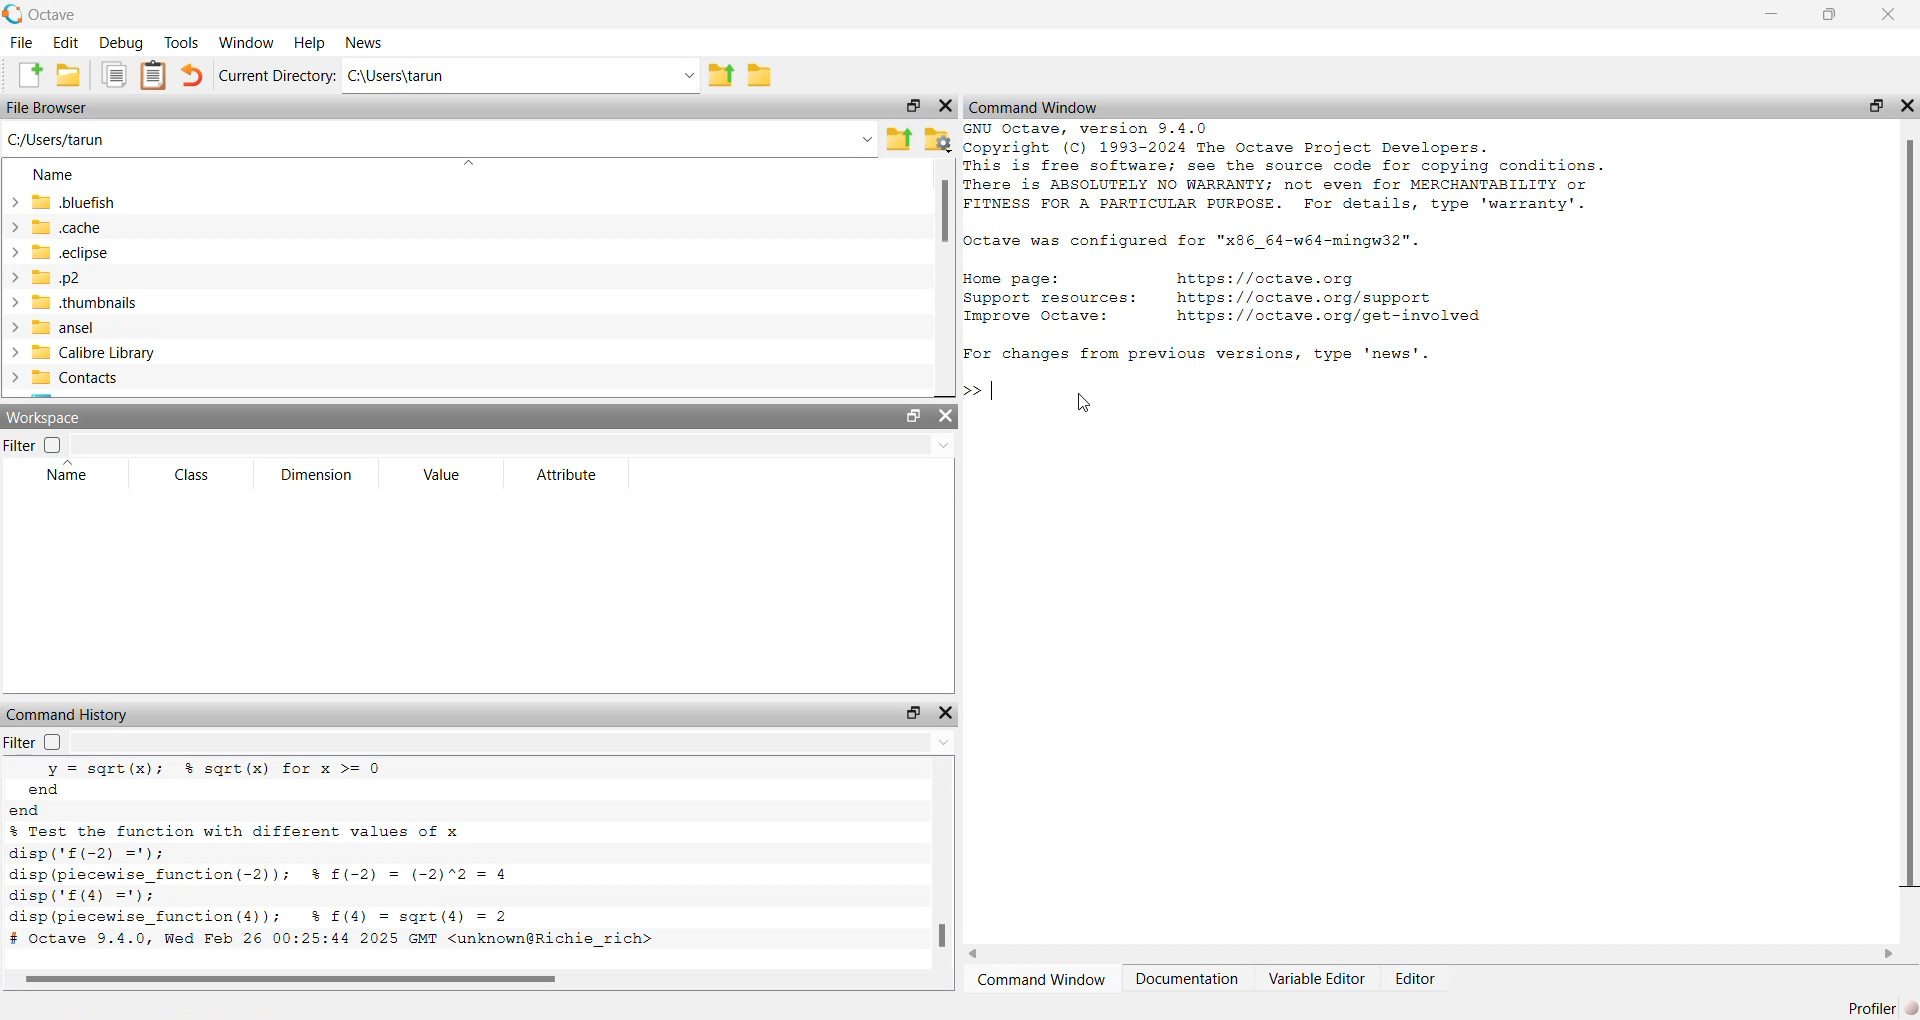  What do you see at coordinates (22, 41) in the screenshot?
I see `File` at bounding box center [22, 41].